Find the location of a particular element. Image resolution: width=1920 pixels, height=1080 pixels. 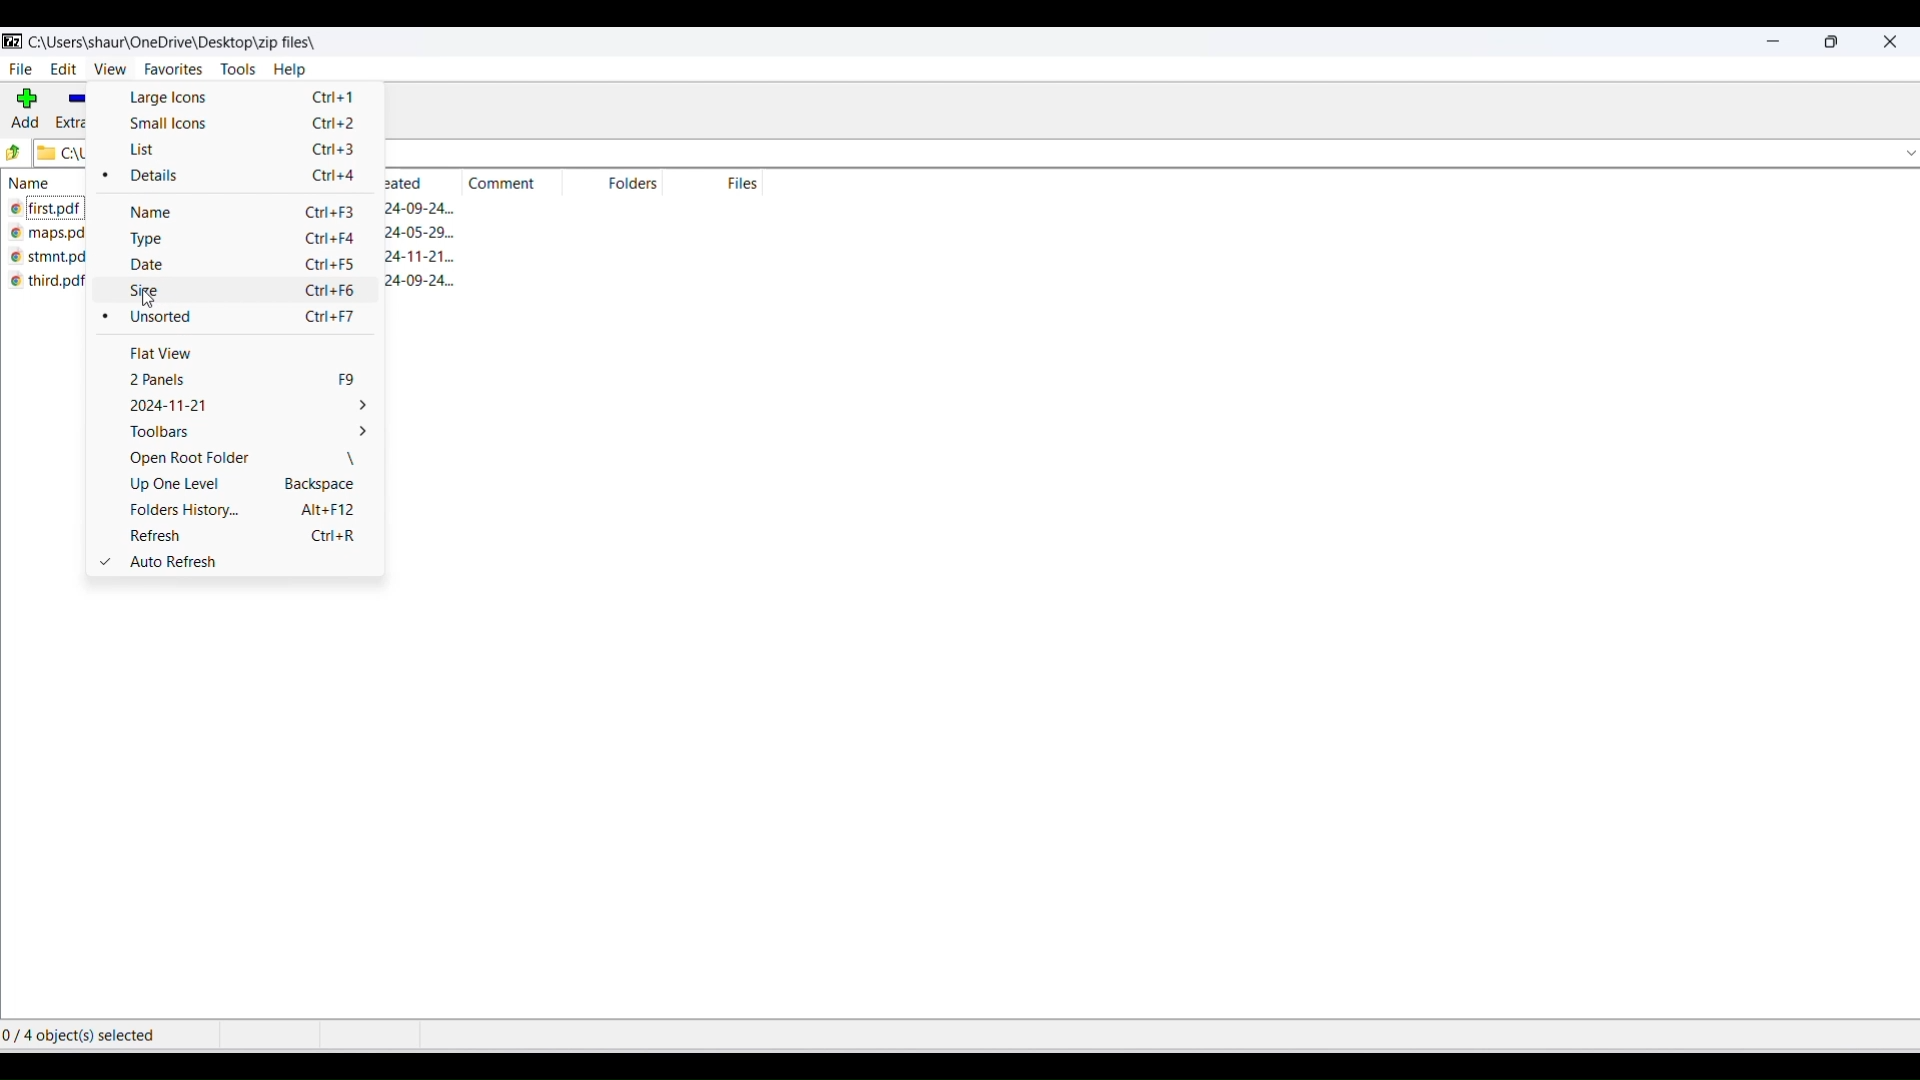

auto refresh is located at coordinates (237, 562).